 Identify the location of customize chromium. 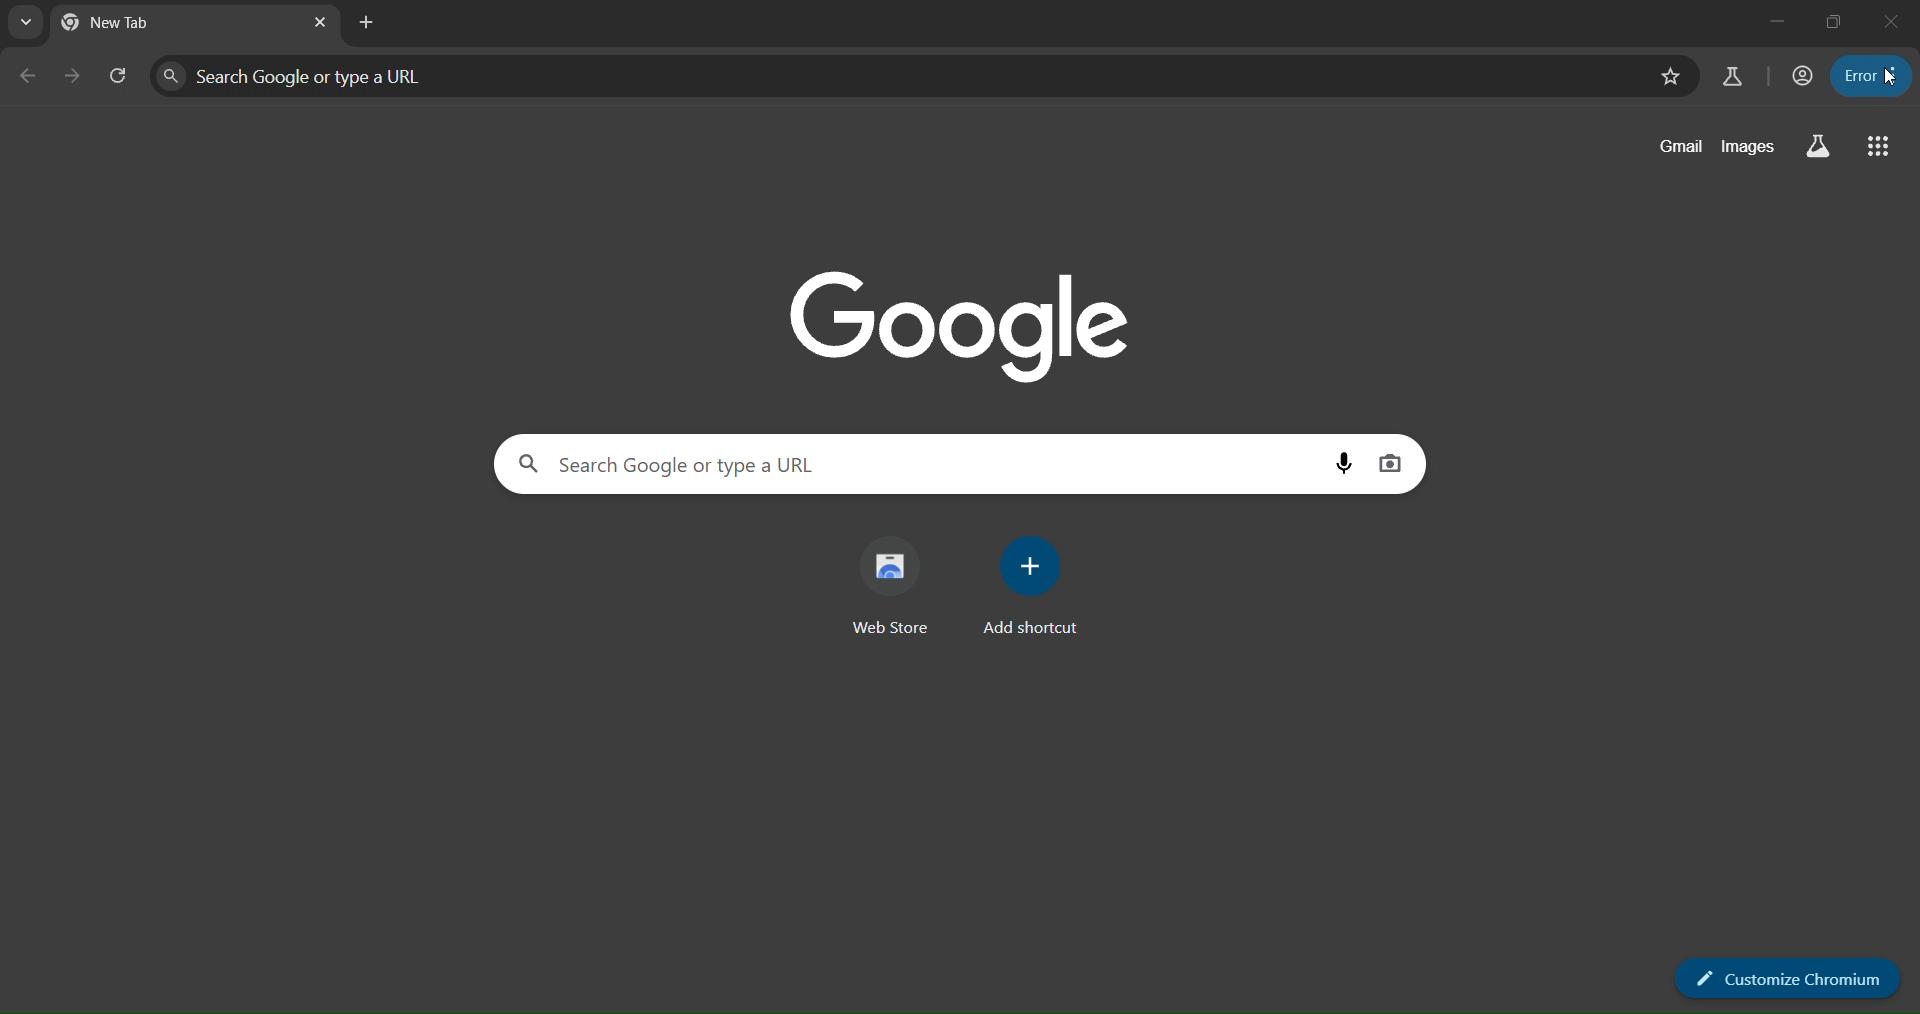
(1788, 980).